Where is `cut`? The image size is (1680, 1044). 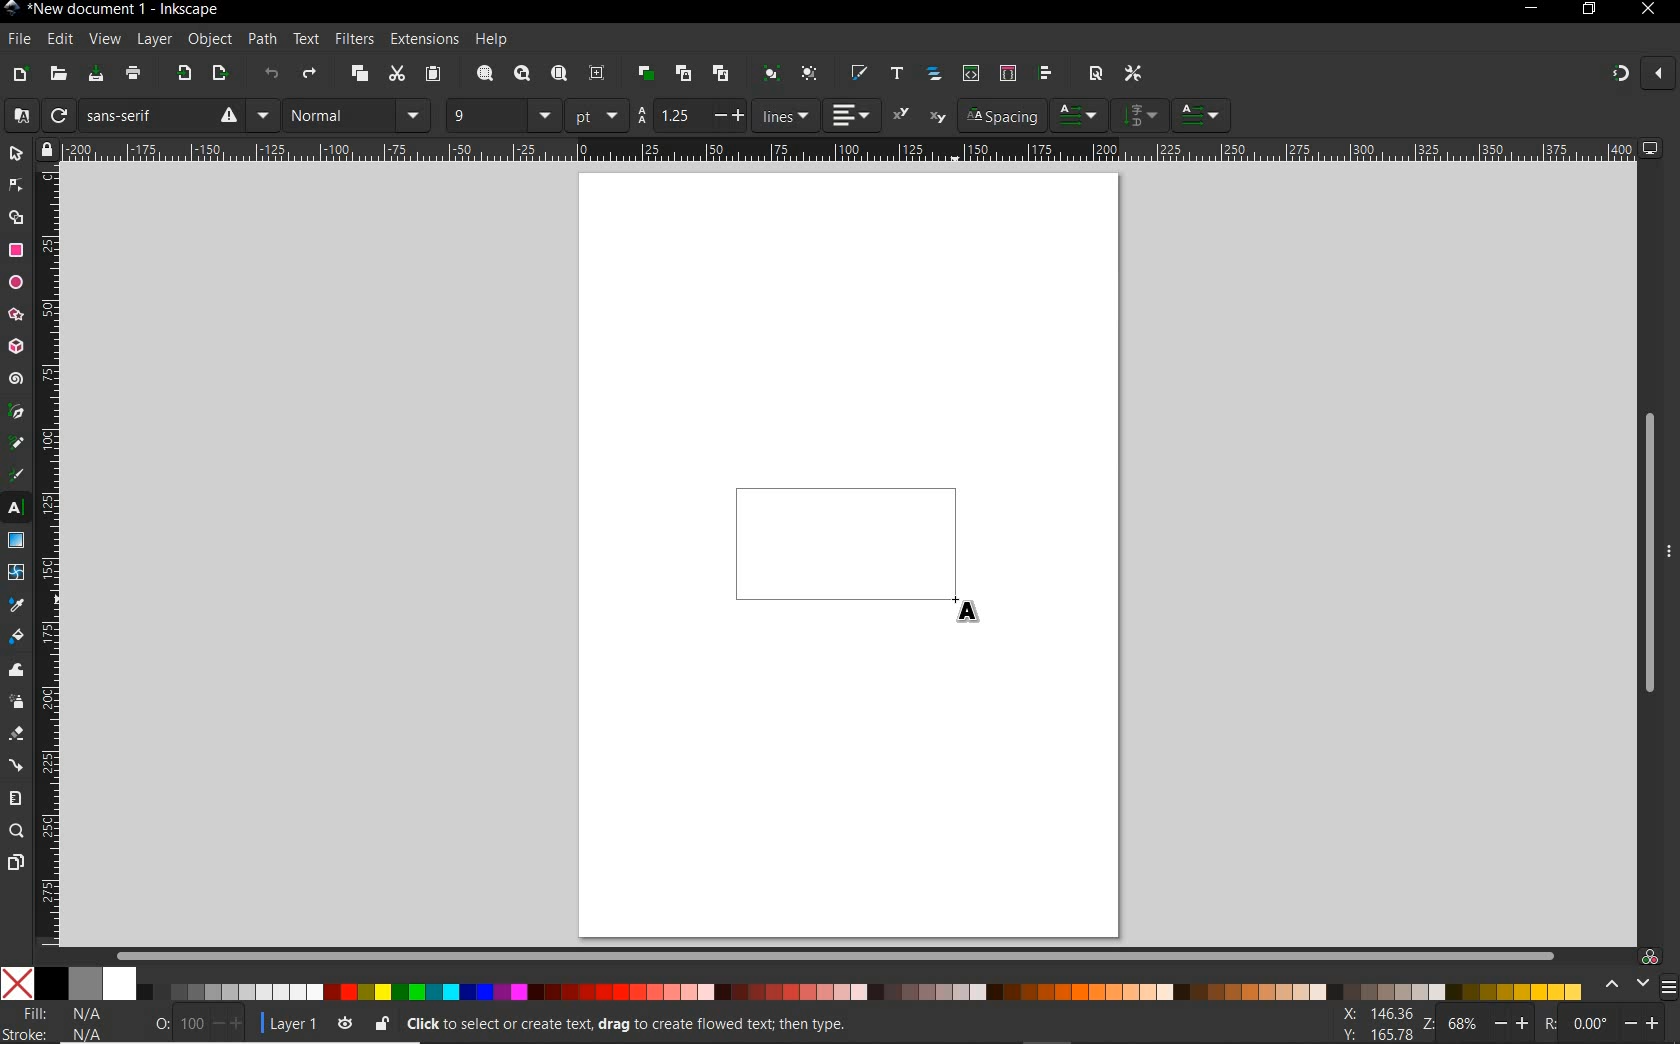 cut is located at coordinates (396, 74).